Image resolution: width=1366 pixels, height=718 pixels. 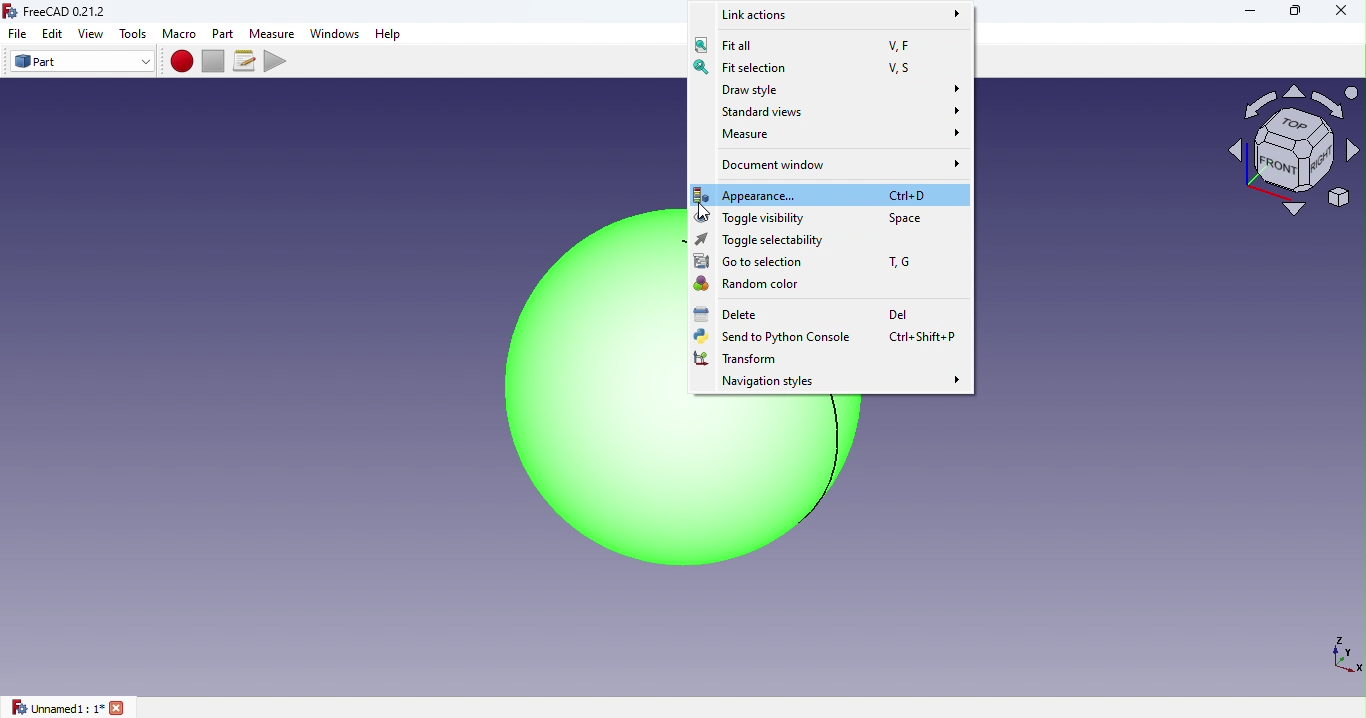 What do you see at coordinates (703, 214) in the screenshot?
I see `cursor` at bounding box center [703, 214].